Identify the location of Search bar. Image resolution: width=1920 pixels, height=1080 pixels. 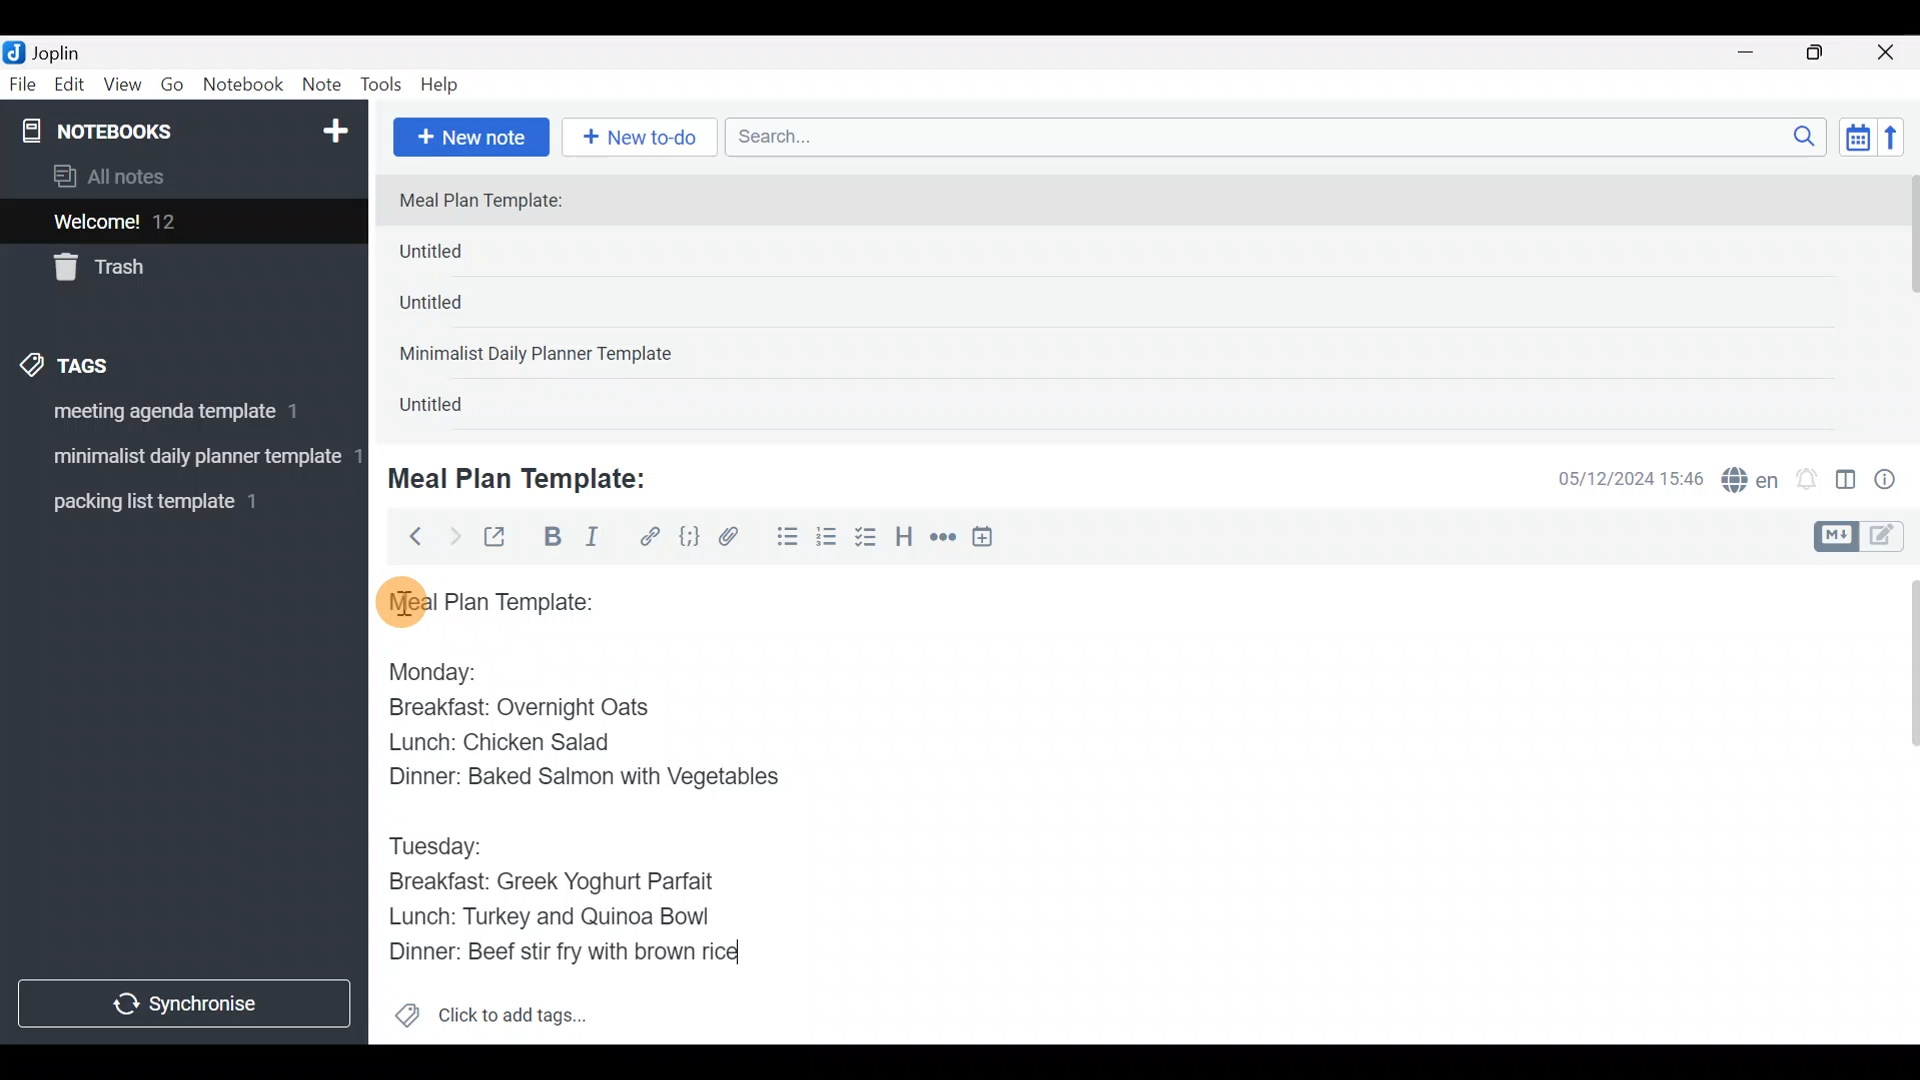
(1281, 134).